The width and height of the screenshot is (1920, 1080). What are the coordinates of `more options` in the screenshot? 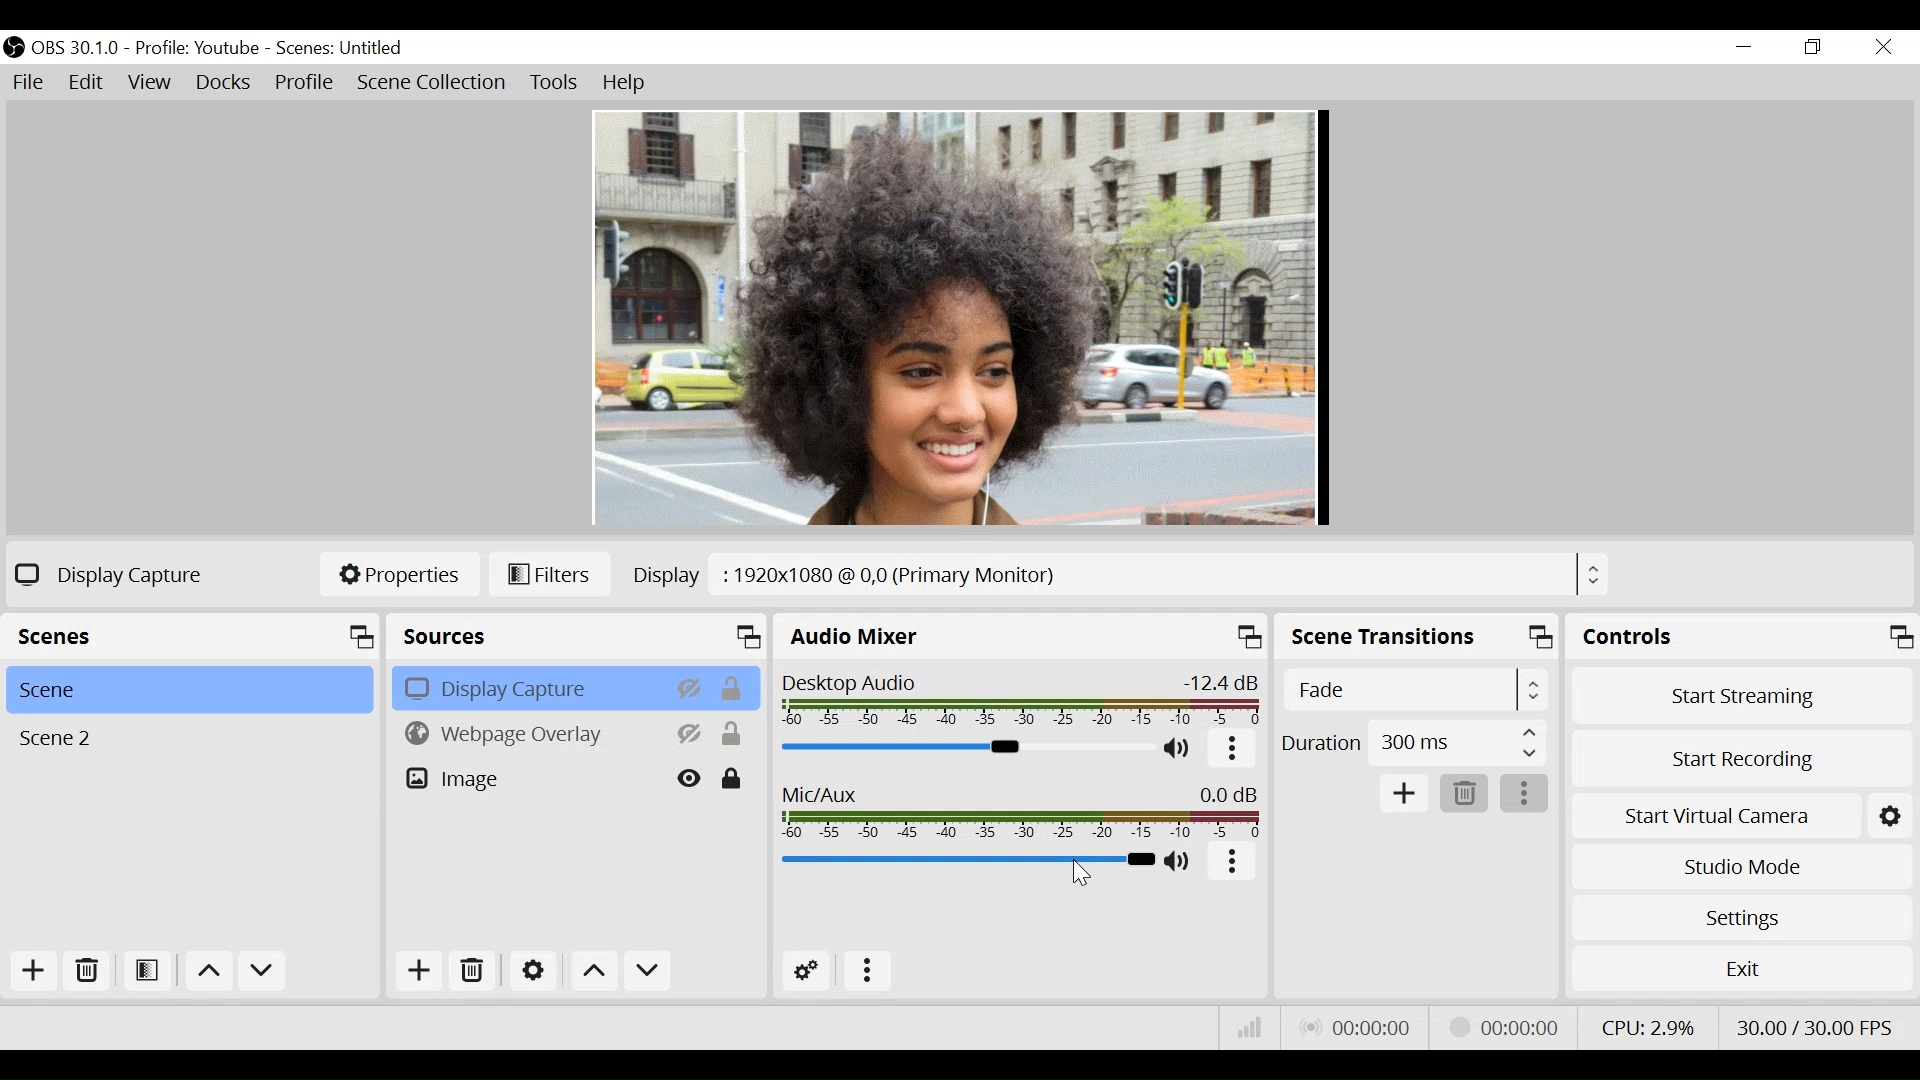 It's located at (1232, 862).